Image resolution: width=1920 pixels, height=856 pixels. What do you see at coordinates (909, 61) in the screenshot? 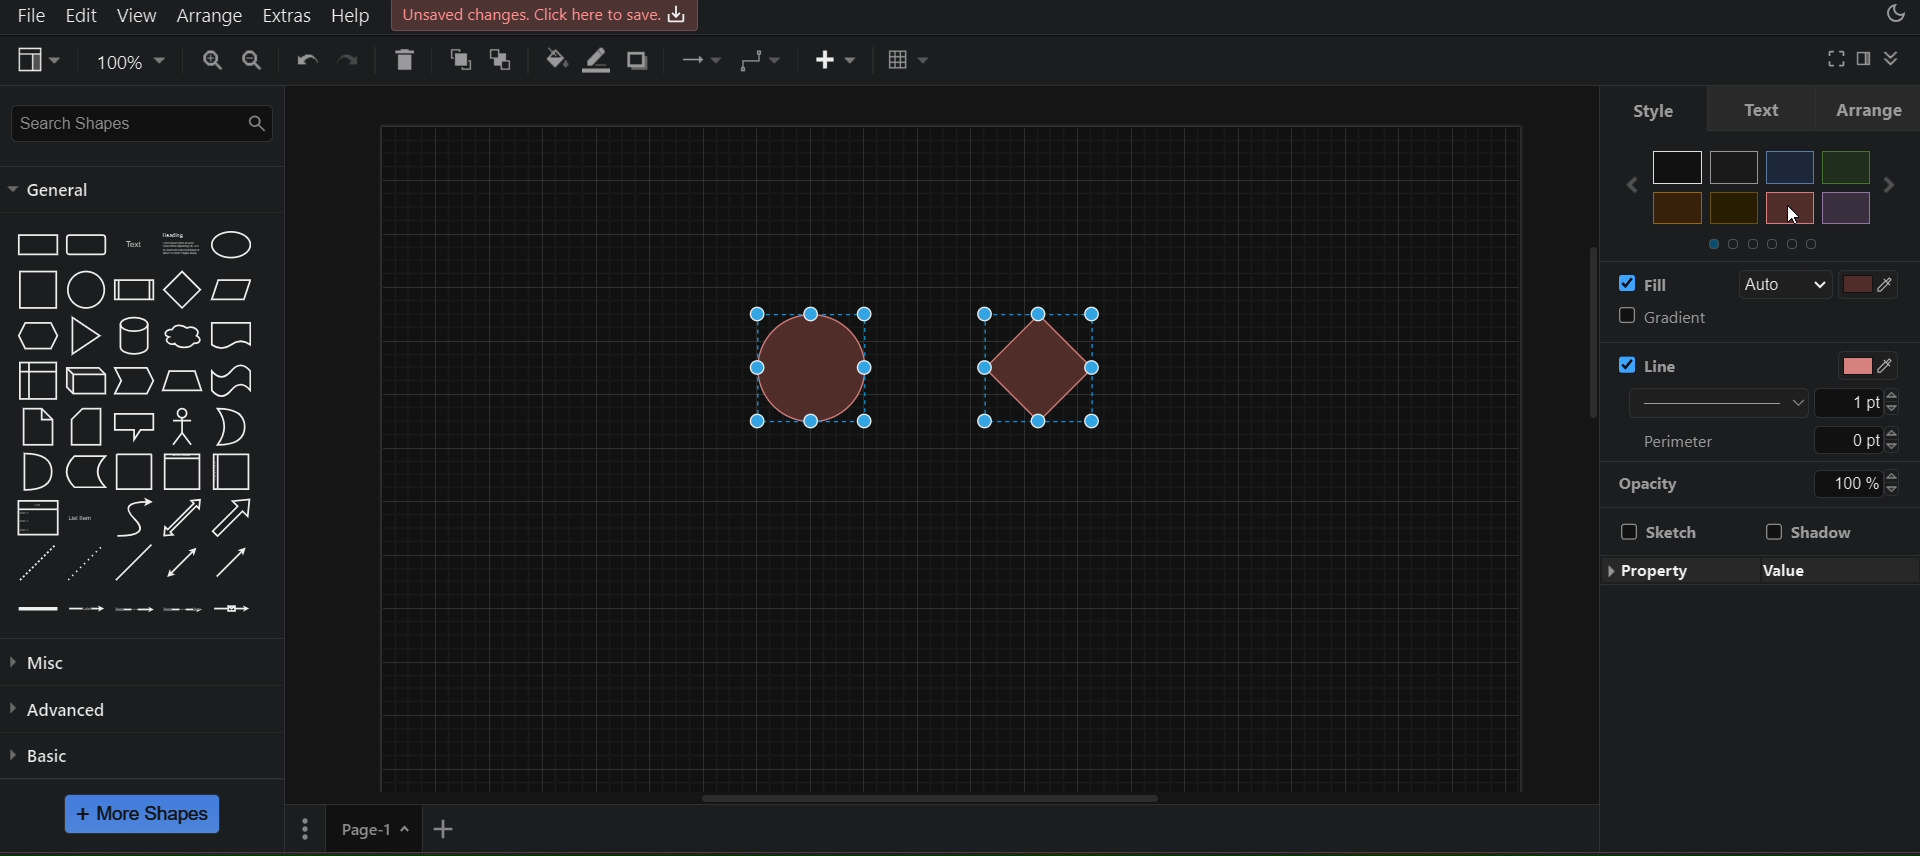
I see `table` at bounding box center [909, 61].